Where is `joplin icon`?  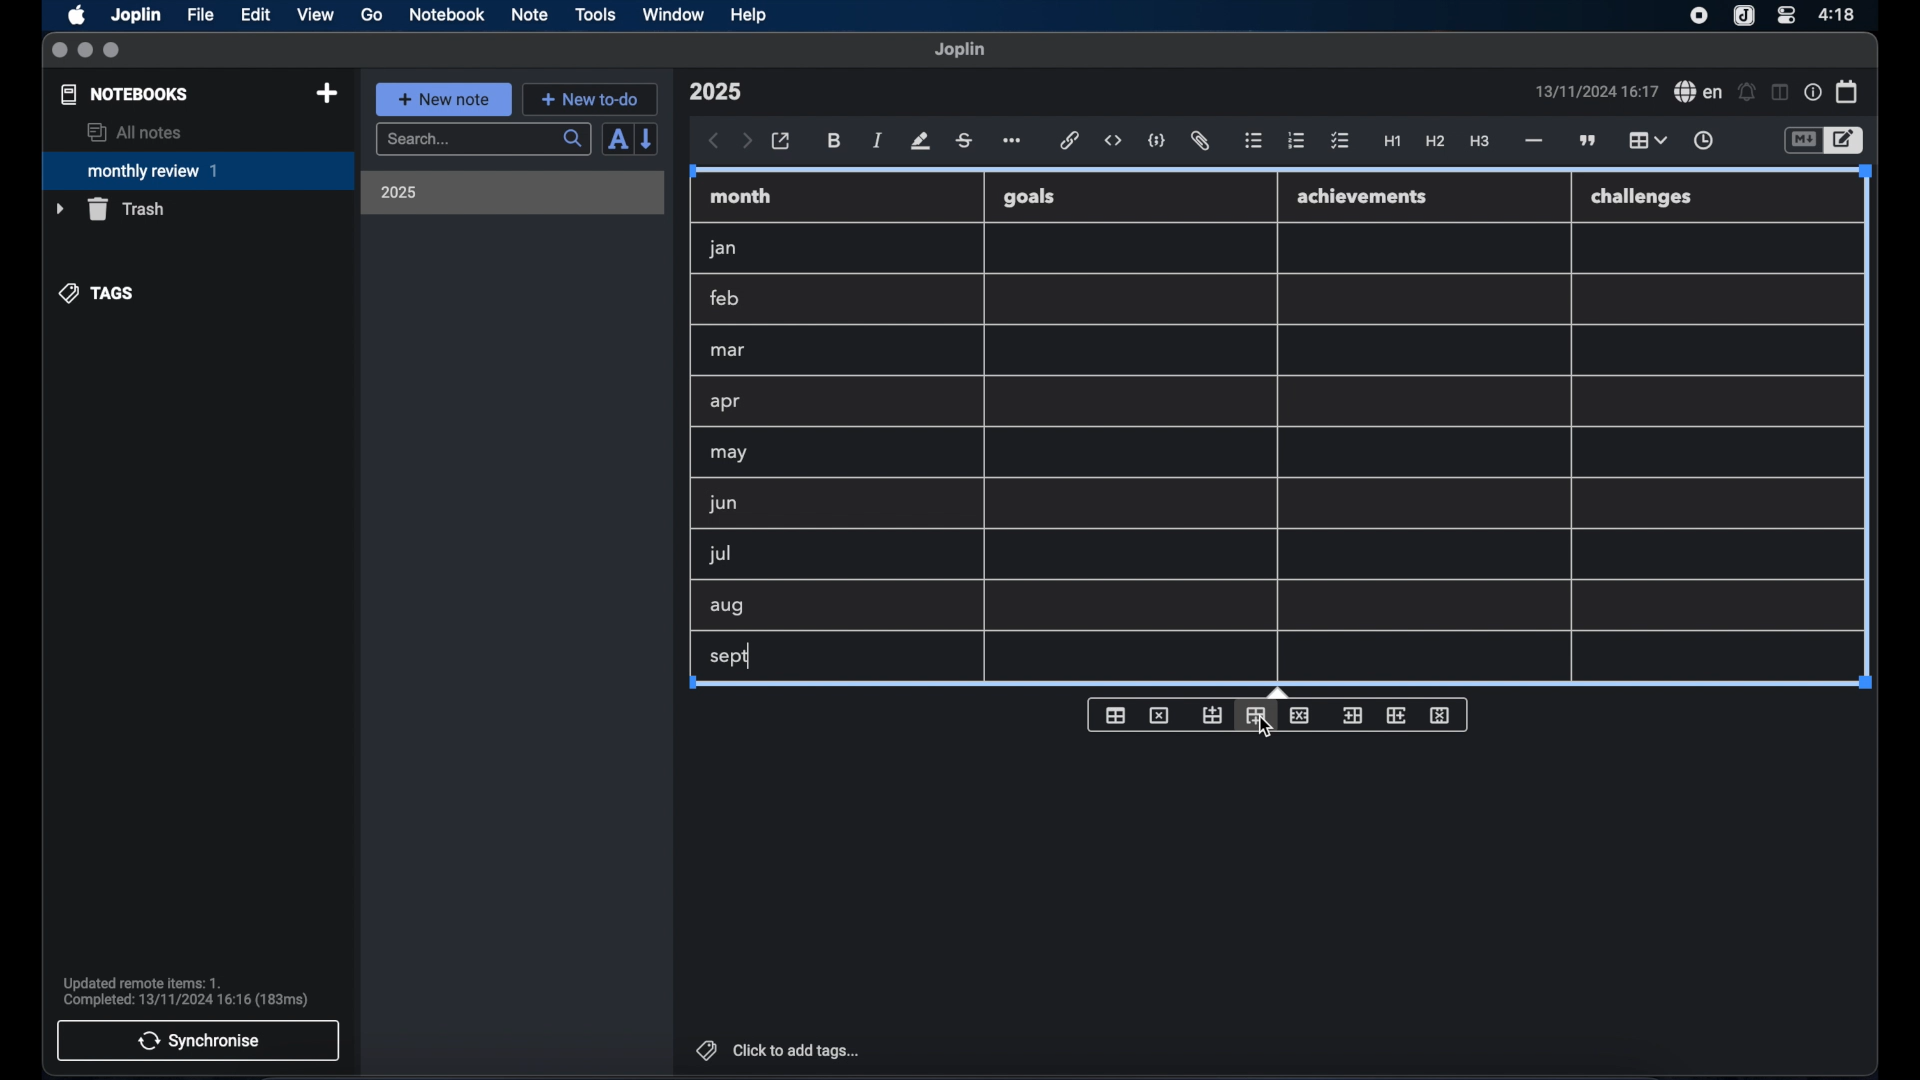
joplin icon is located at coordinates (1742, 17).